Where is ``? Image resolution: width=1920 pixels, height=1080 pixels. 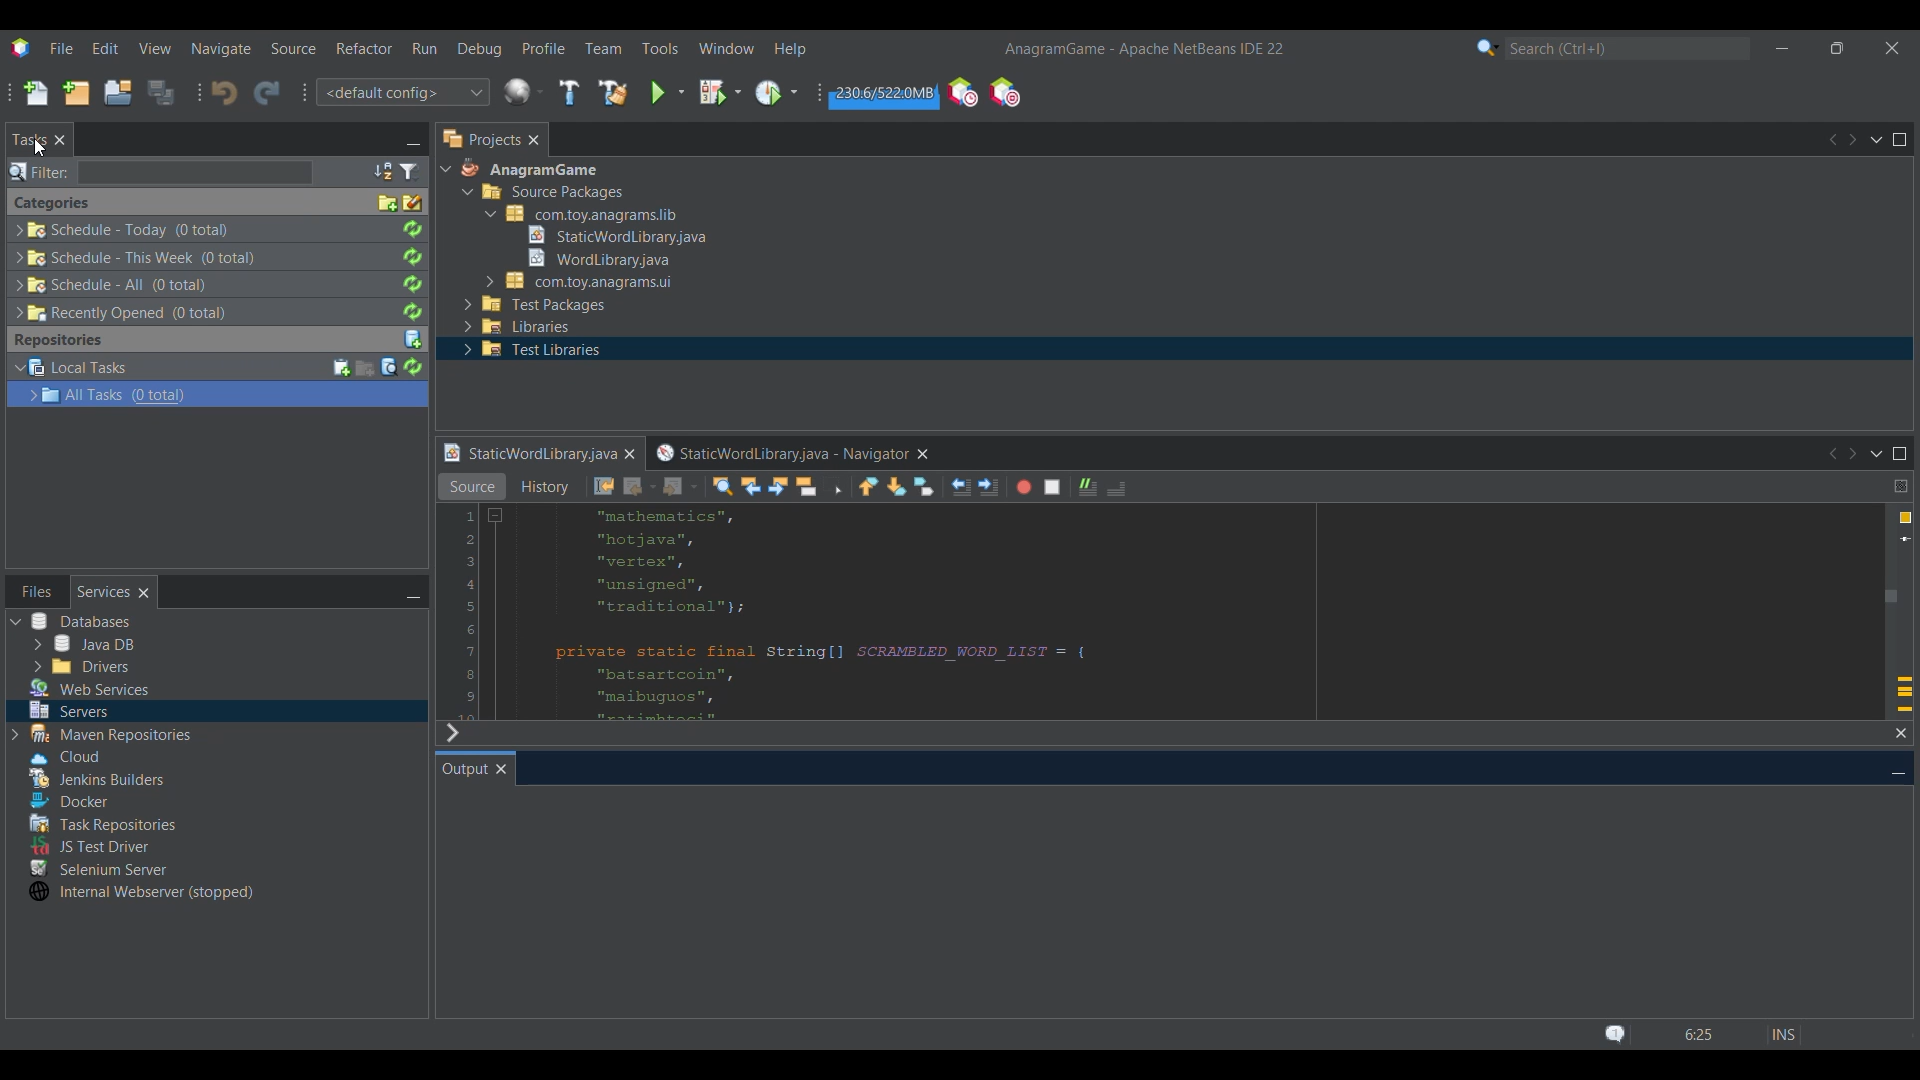  is located at coordinates (65, 798).